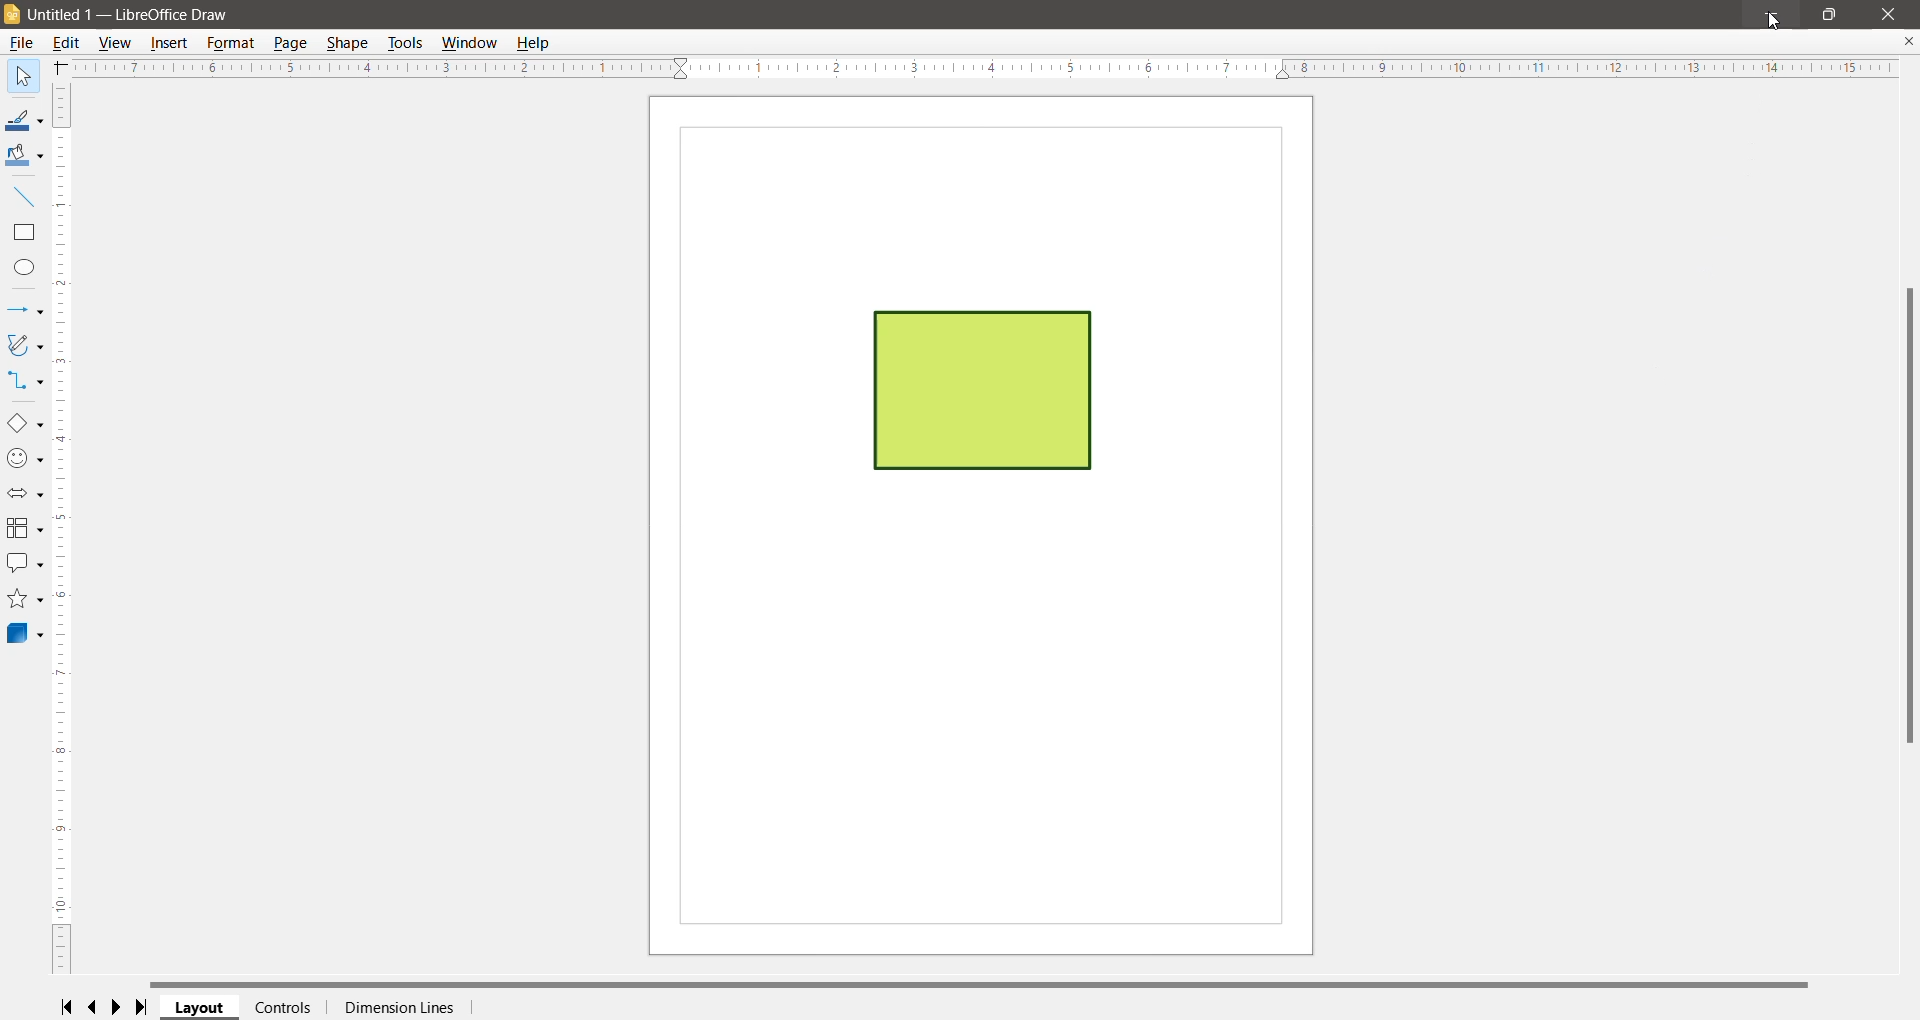  Describe the element at coordinates (26, 267) in the screenshot. I see `Ellipse` at that location.